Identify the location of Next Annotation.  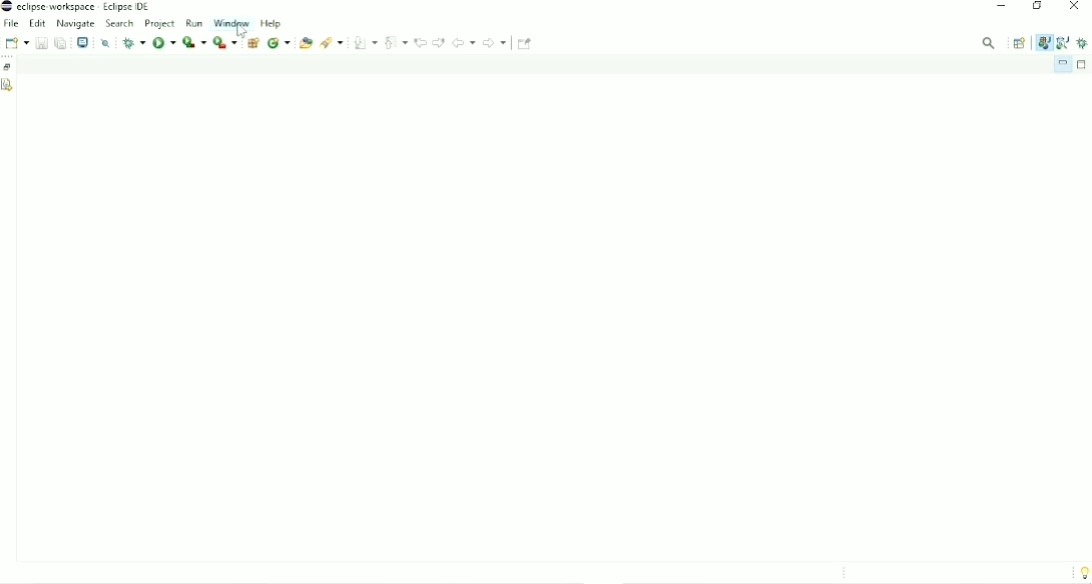
(366, 42).